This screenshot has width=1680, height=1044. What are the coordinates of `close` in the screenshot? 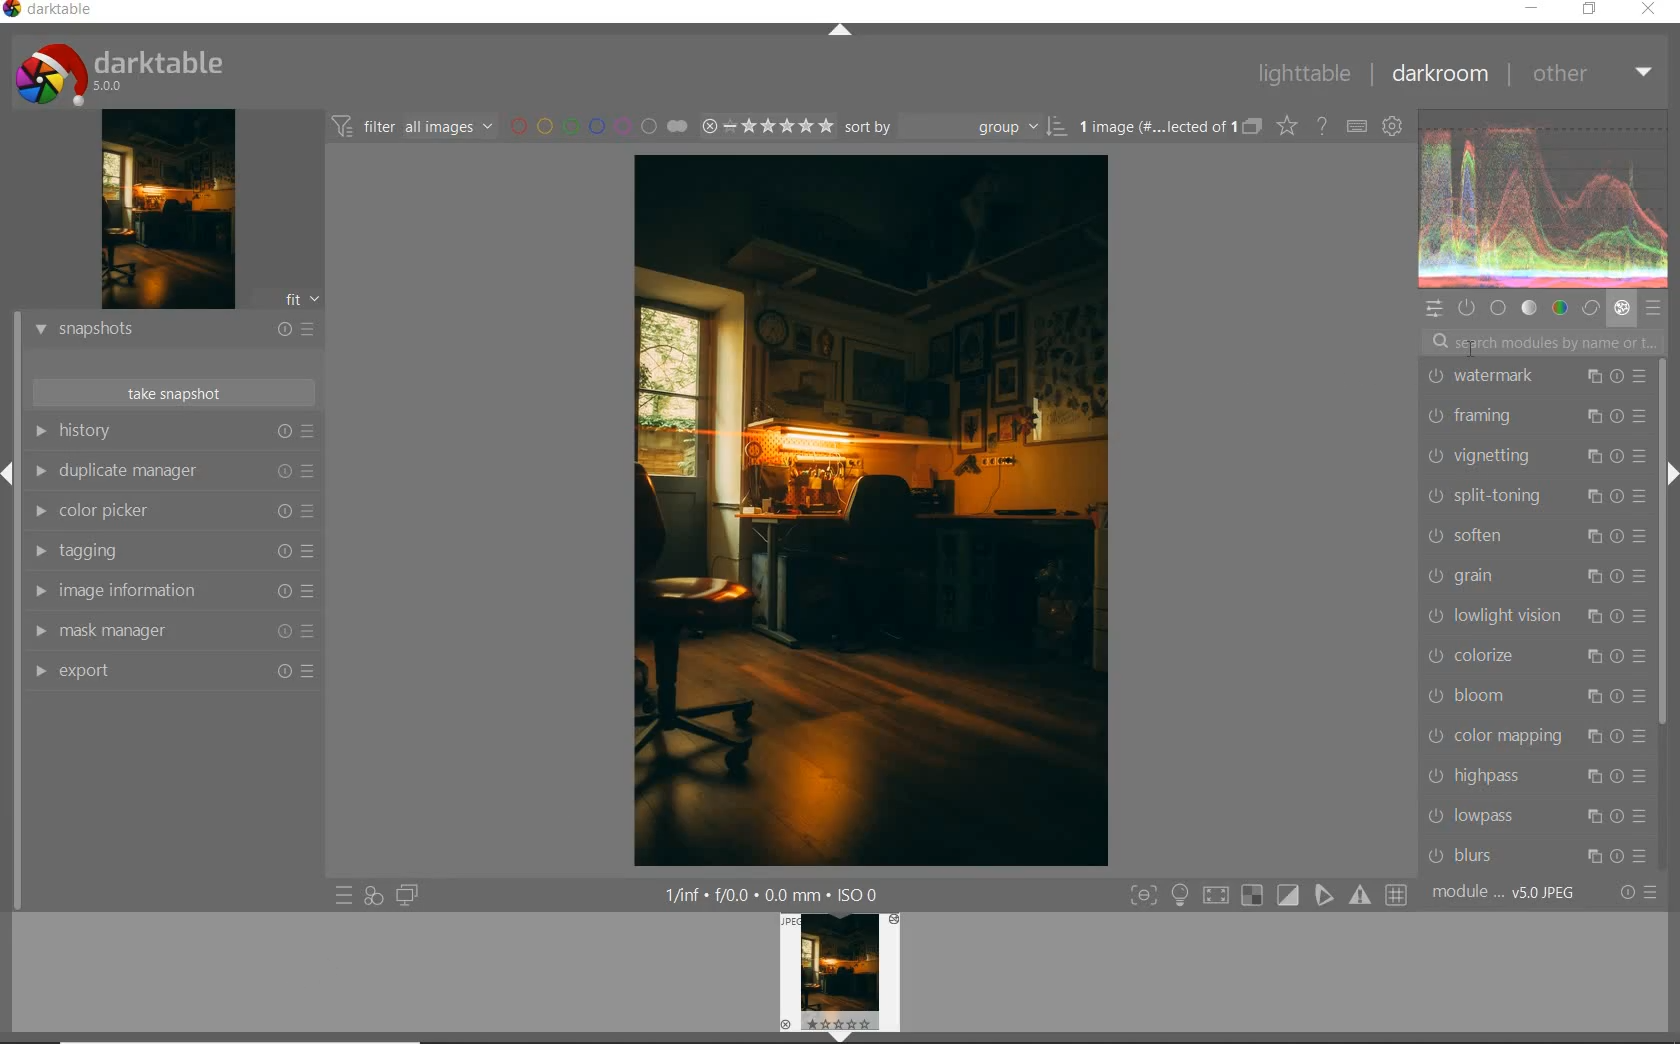 It's located at (1649, 9).